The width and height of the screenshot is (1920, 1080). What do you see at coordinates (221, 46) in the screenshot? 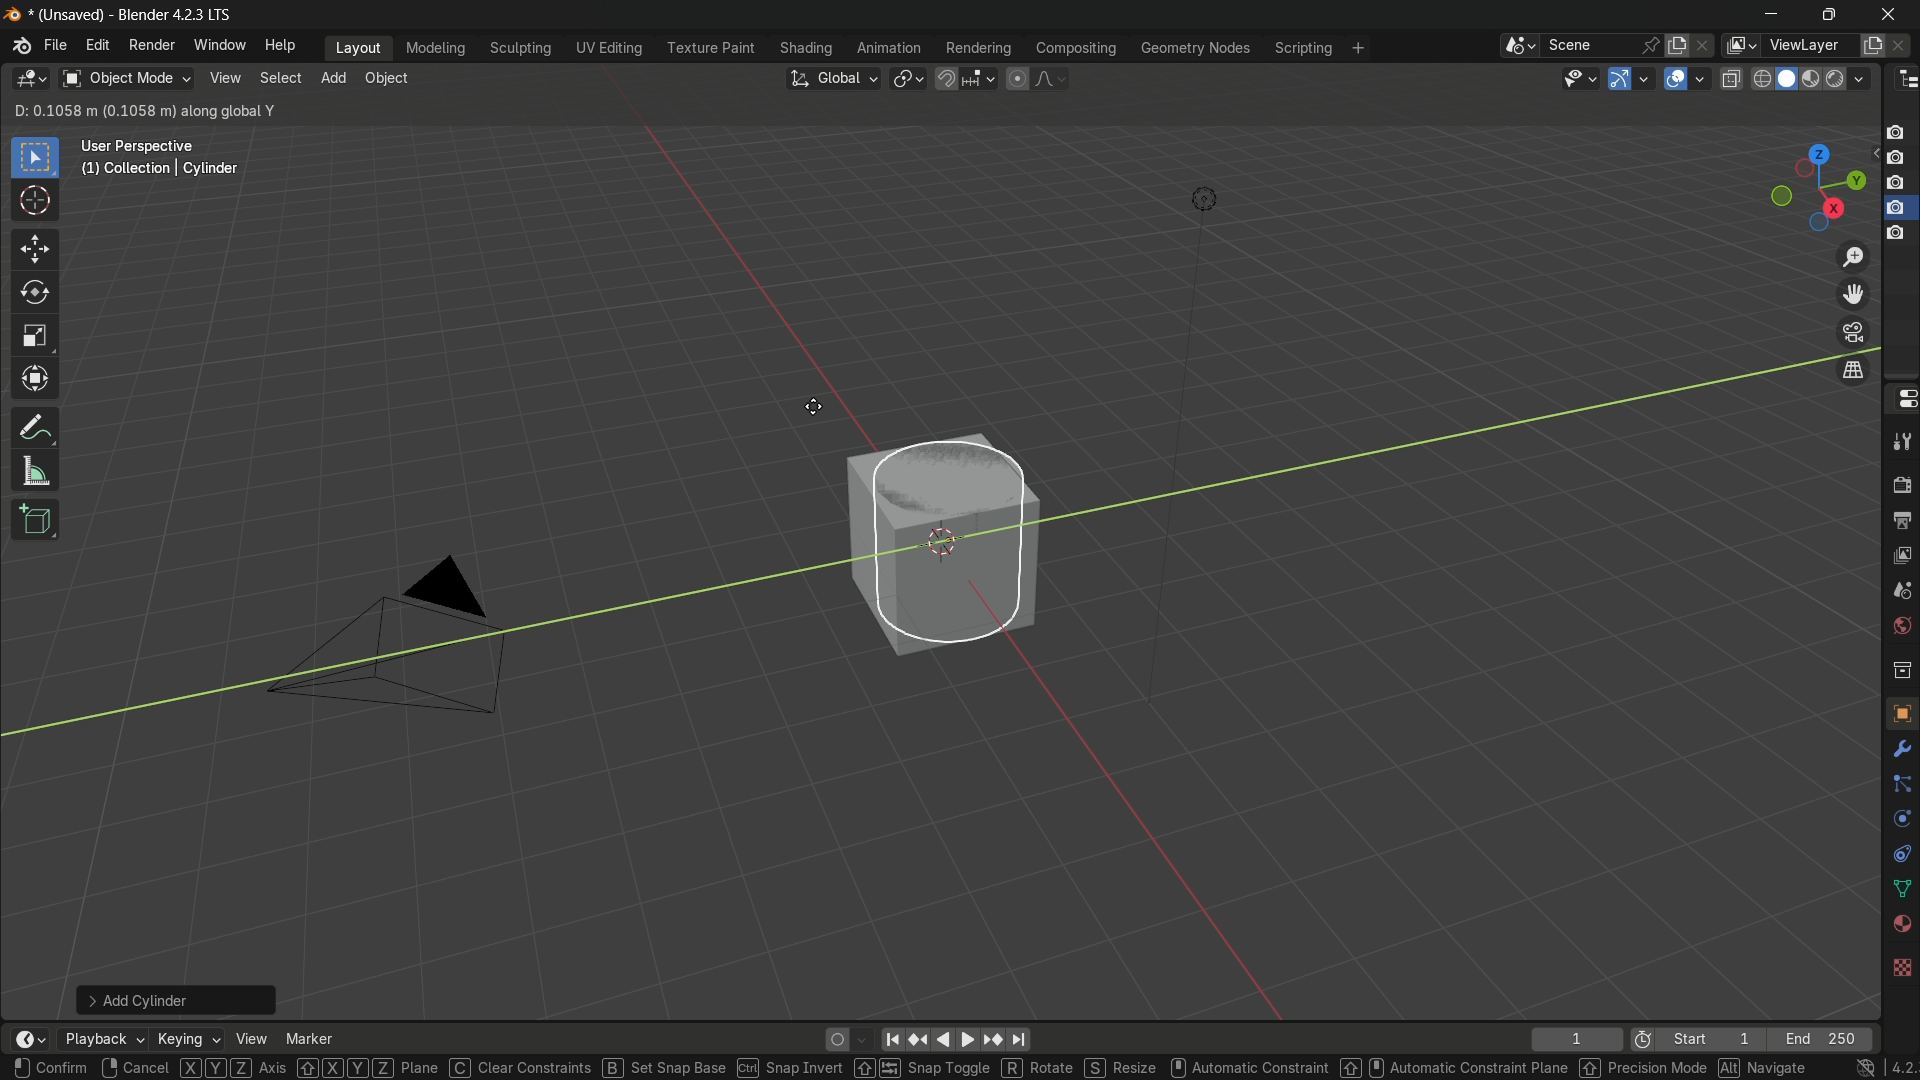
I see `window menu` at bounding box center [221, 46].